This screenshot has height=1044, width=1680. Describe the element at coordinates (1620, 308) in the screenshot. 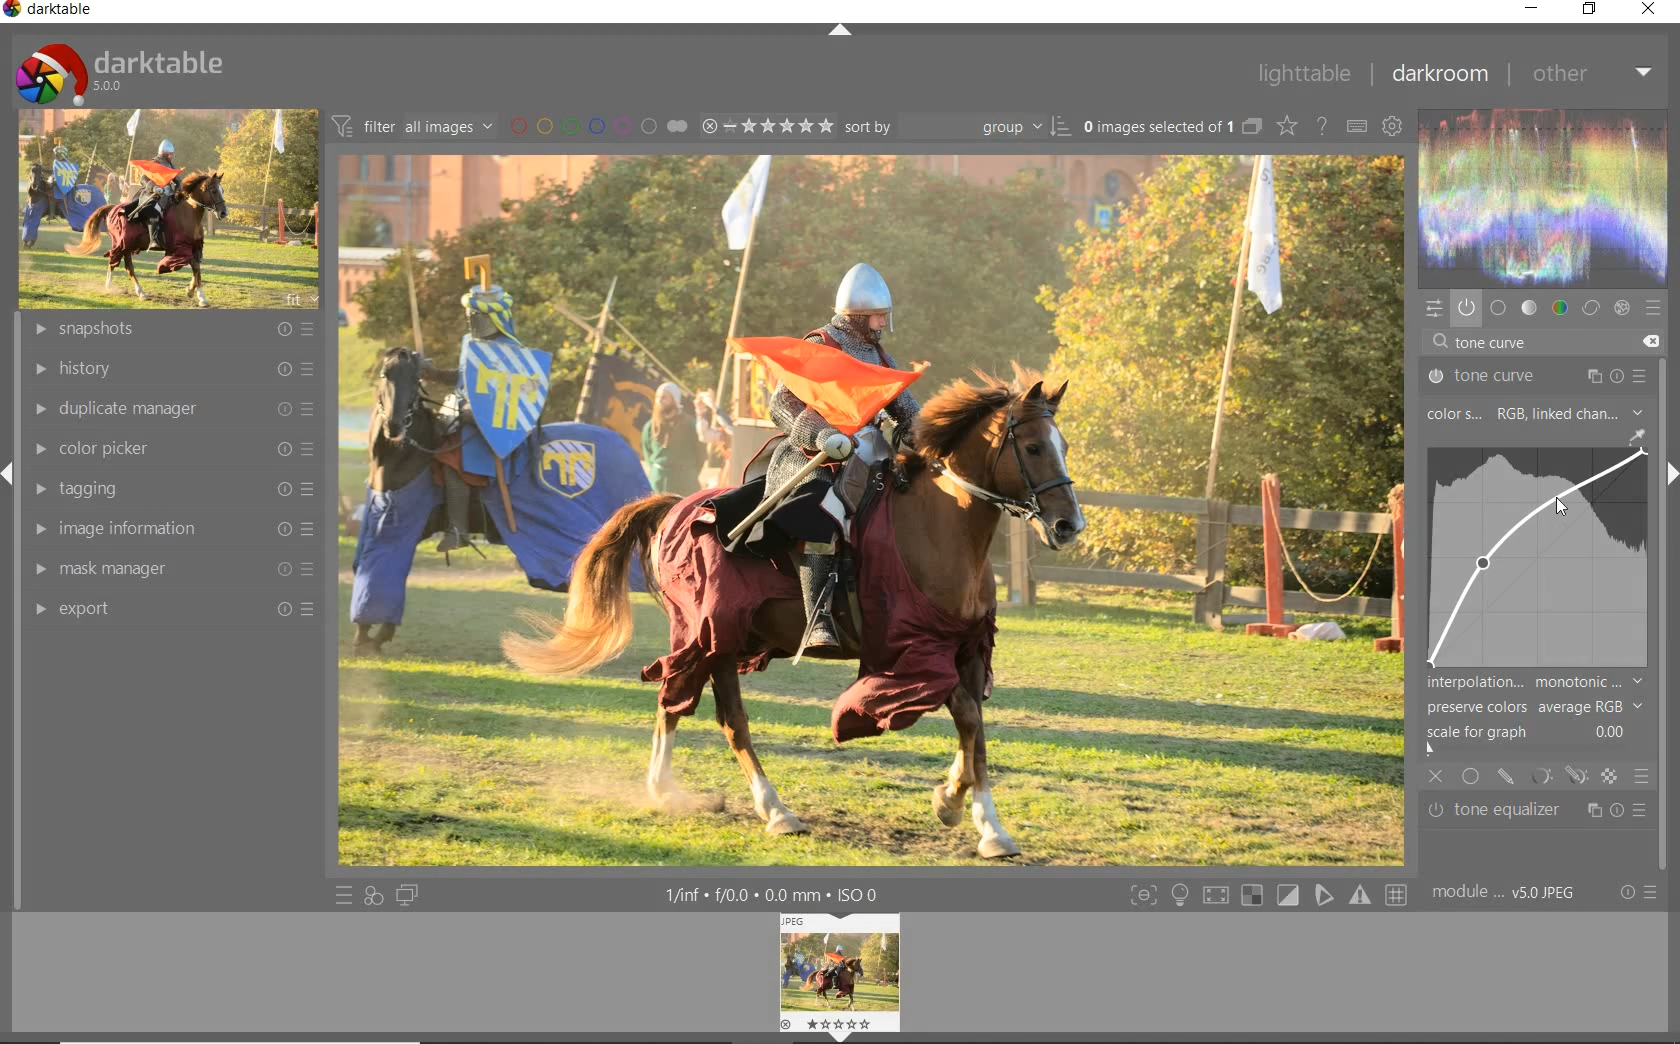

I see `effect` at that location.